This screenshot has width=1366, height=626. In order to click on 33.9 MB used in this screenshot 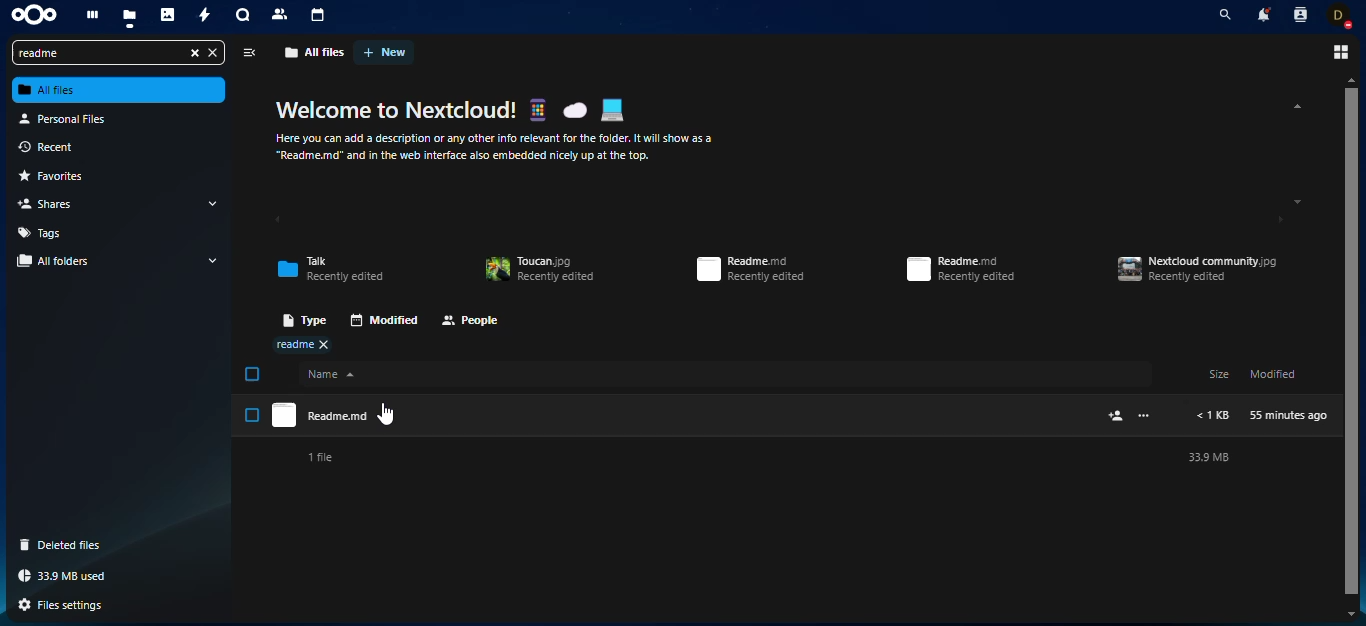, I will do `click(66, 576)`.